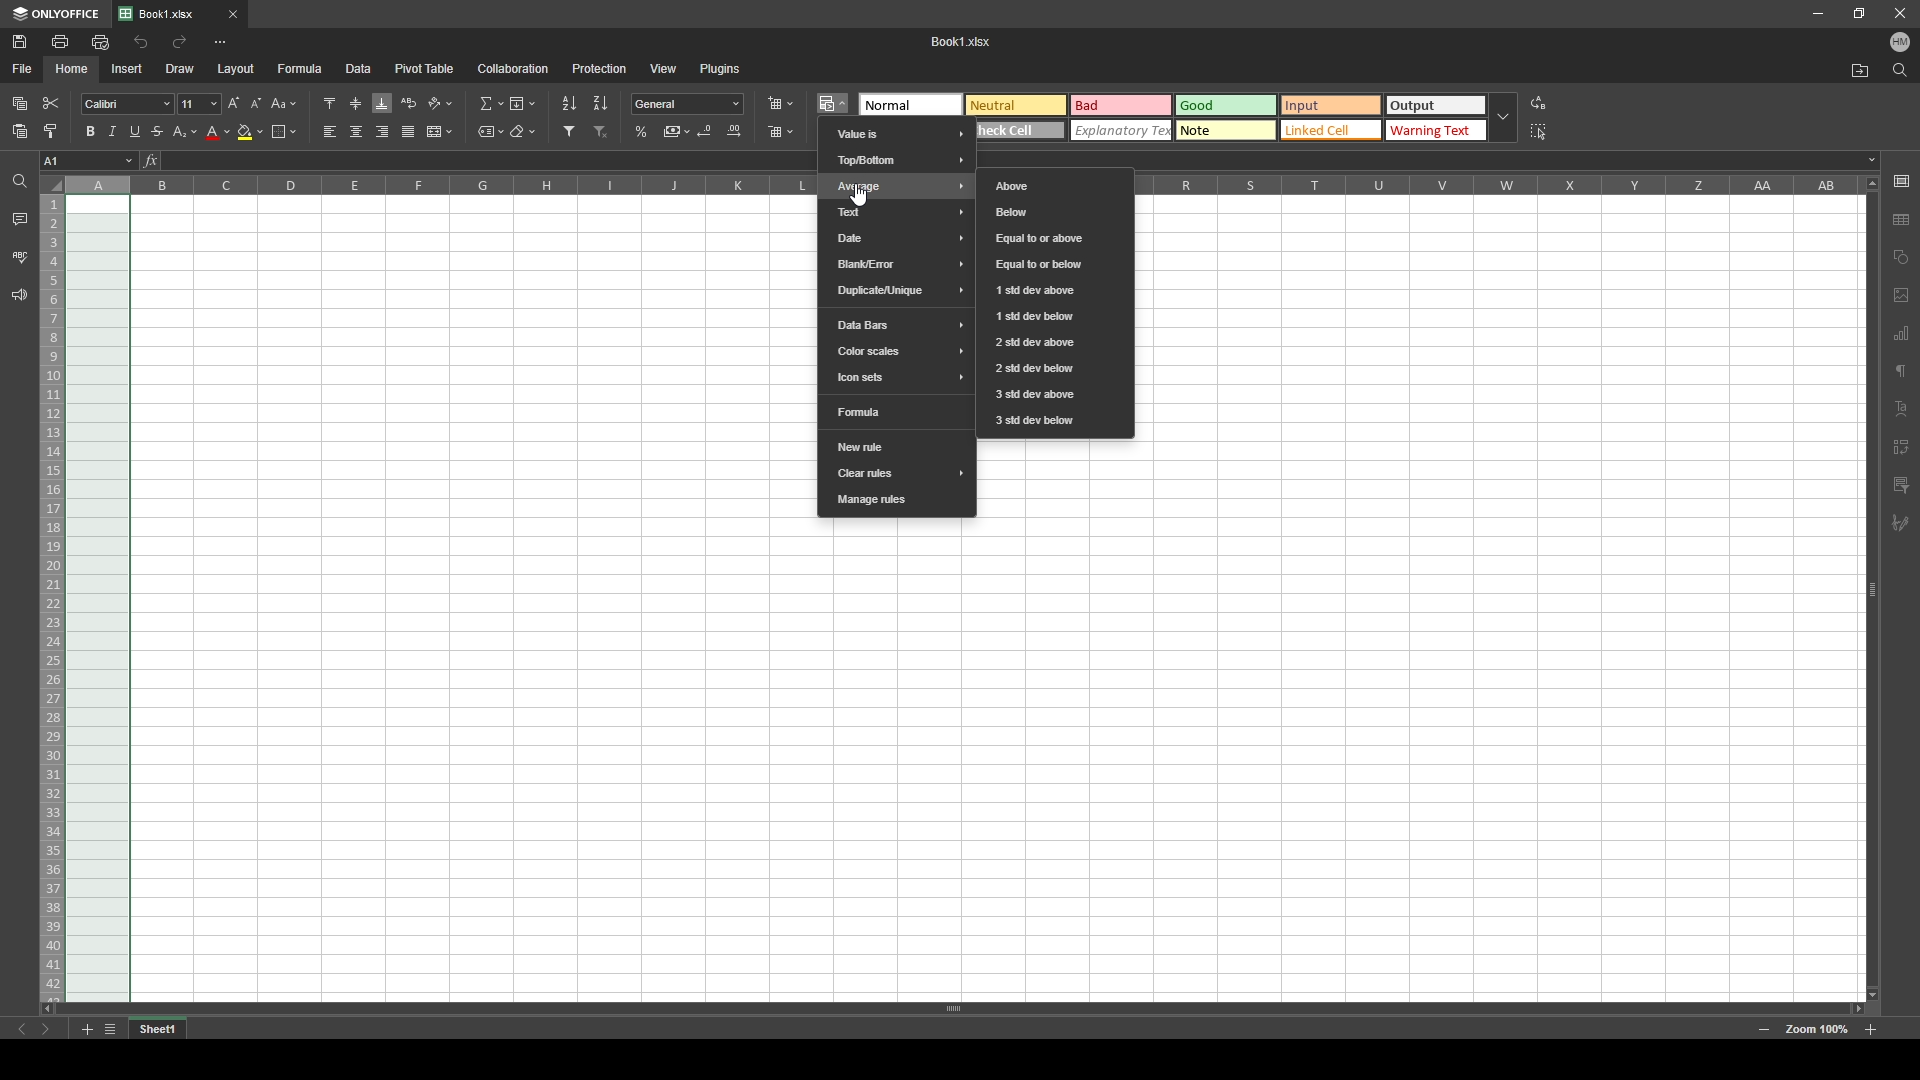  Describe the element at coordinates (86, 1030) in the screenshot. I see `add sheet` at that location.